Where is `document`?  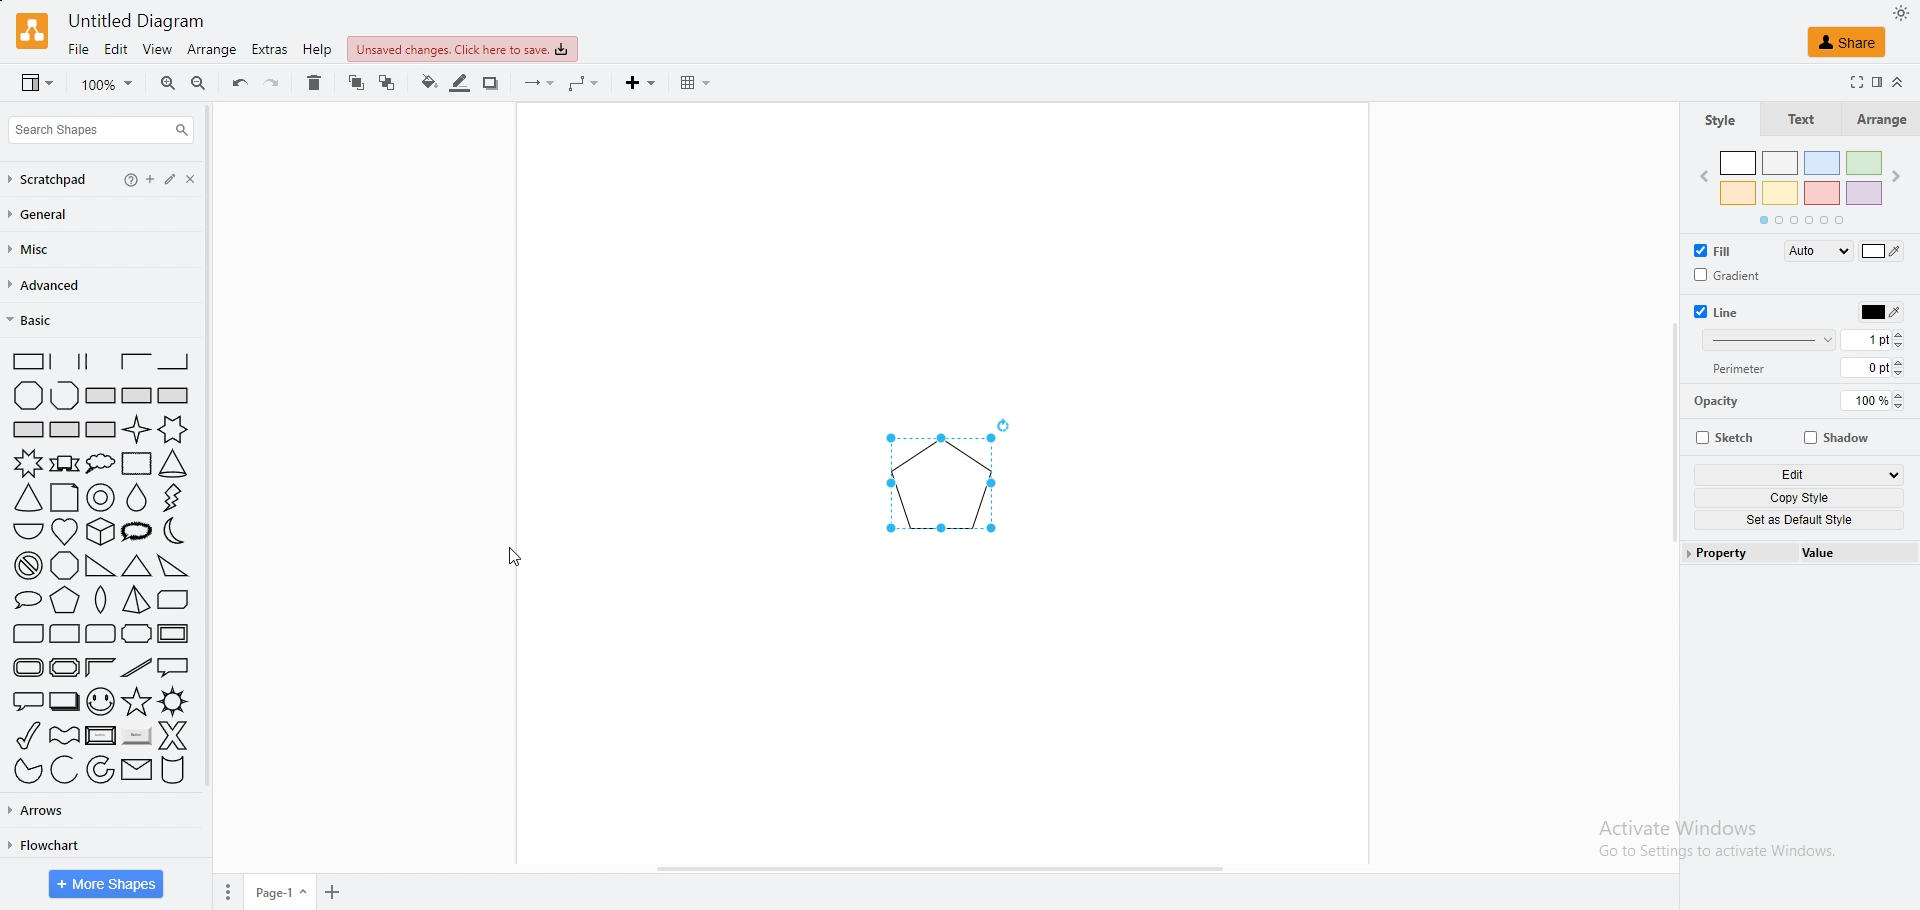
document is located at coordinates (64, 498).